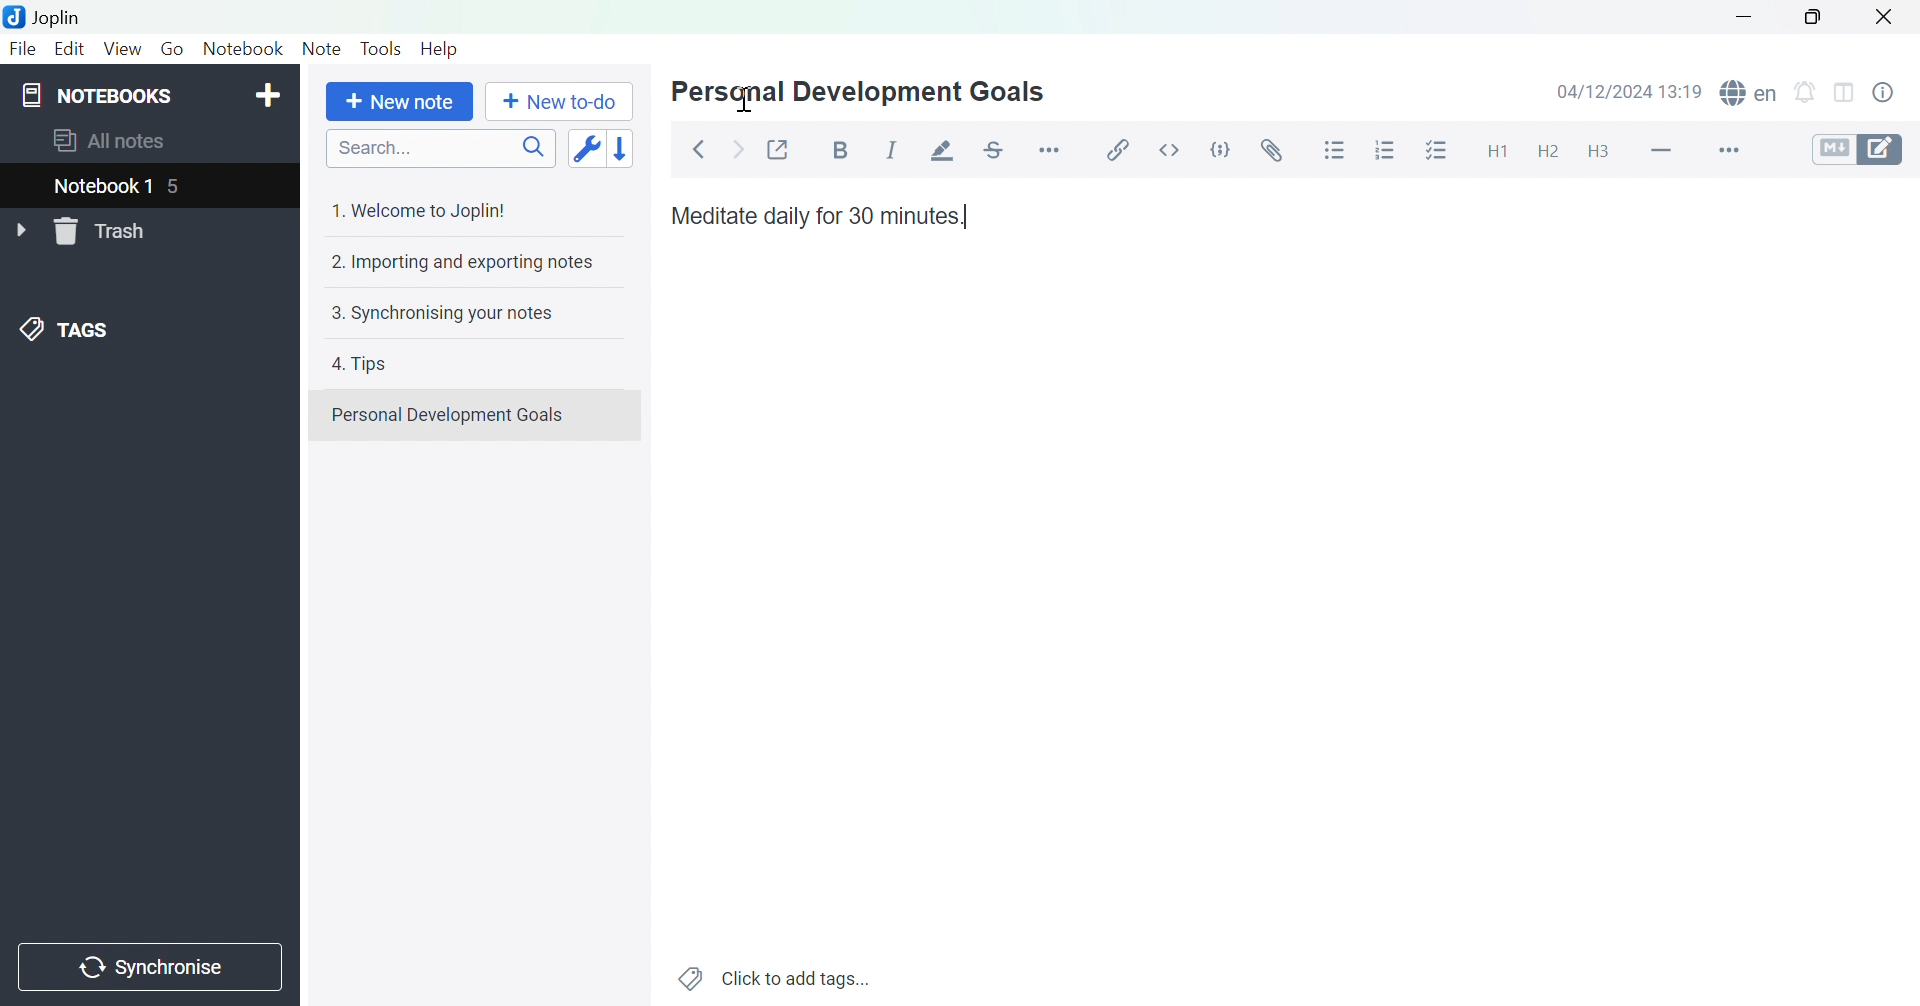  What do you see at coordinates (121, 49) in the screenshot?
I see `View` at bounding box center [121, 49].